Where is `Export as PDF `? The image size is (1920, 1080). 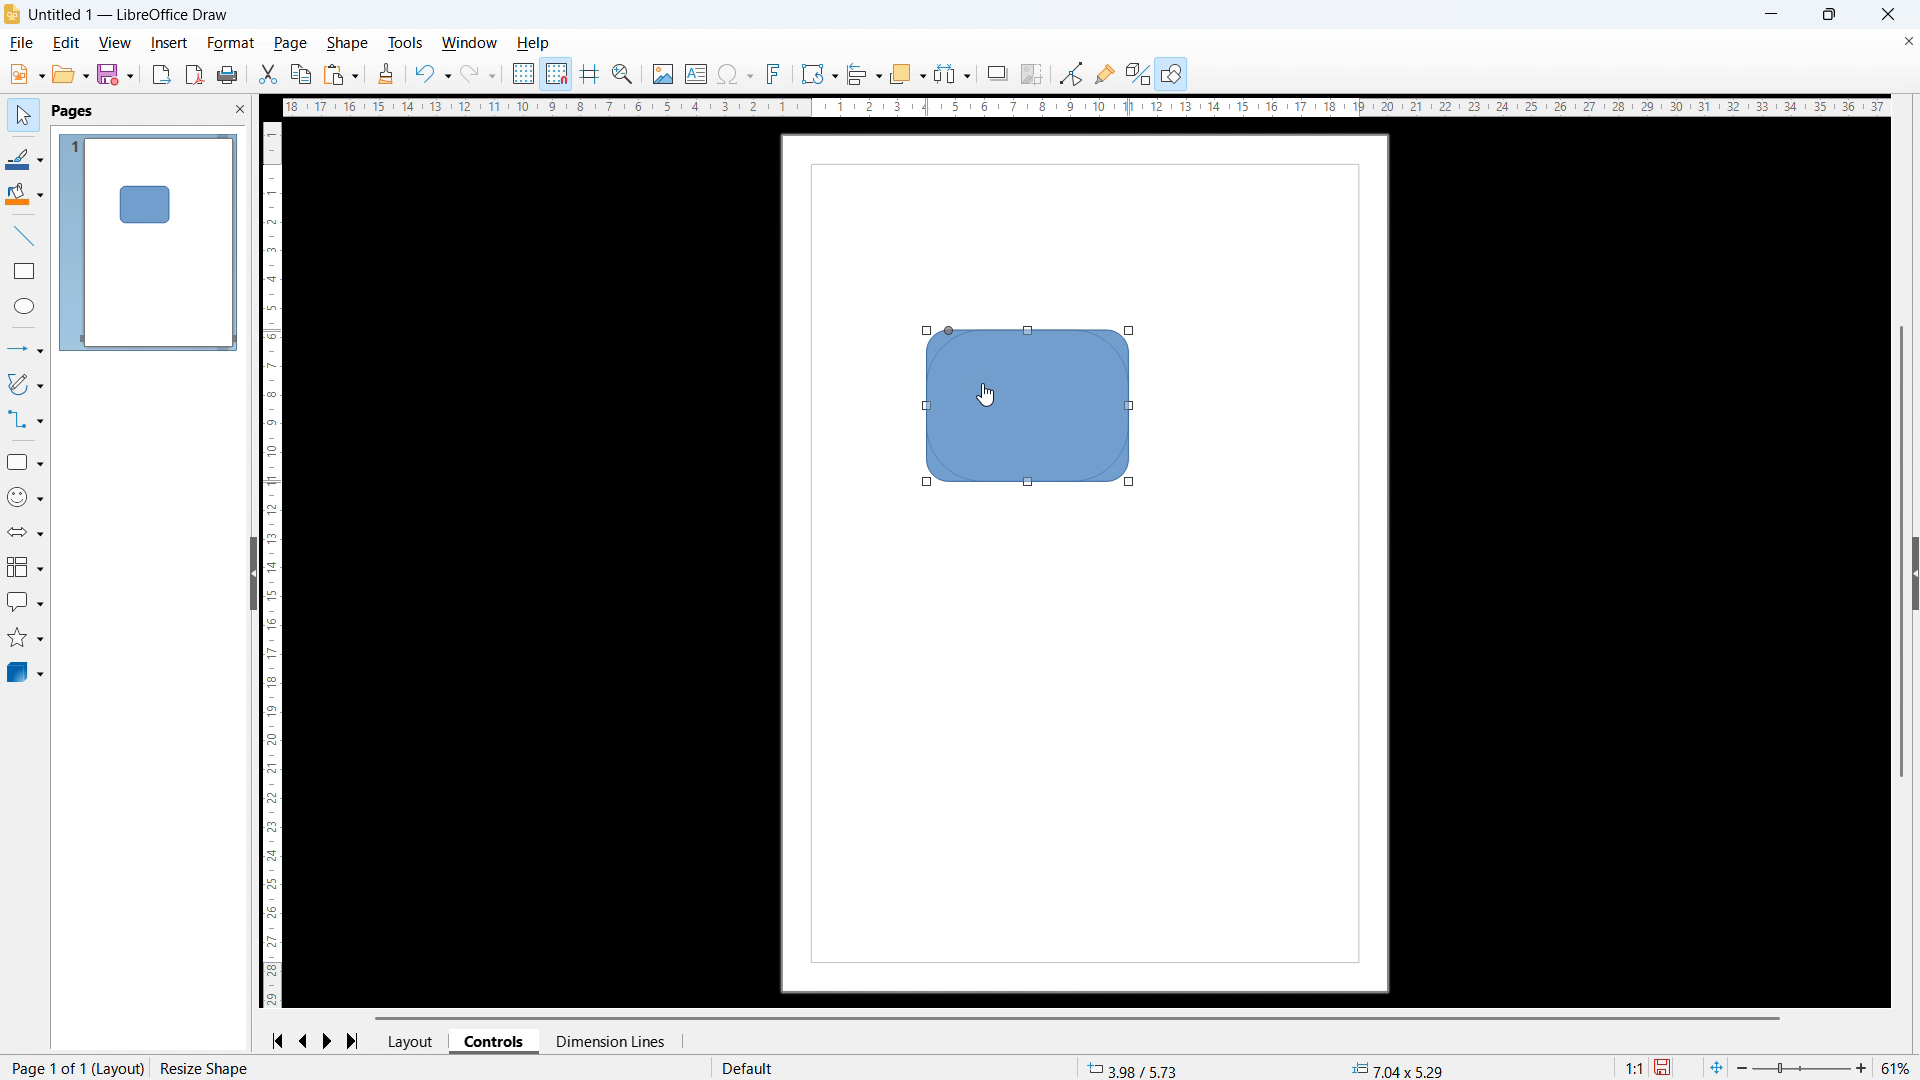
Export as PDF  is located at coordinates (195, 75).